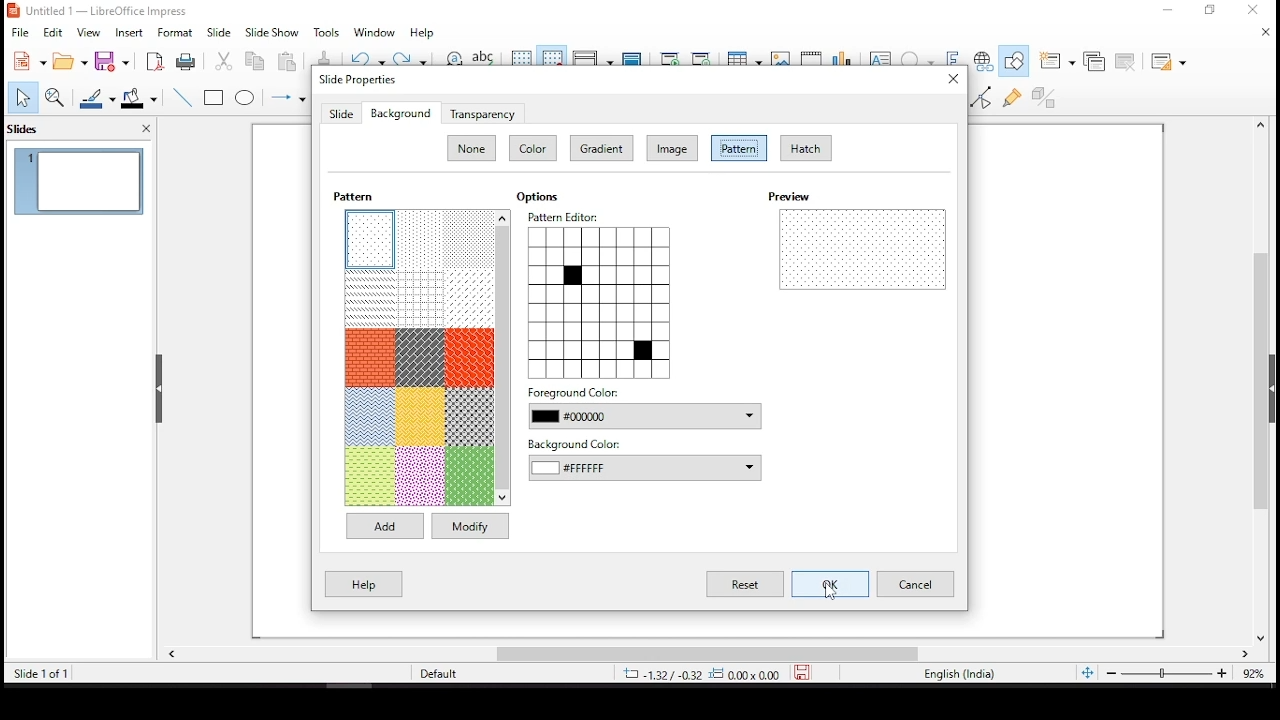 The image size is (1280, 720). Describe the element at coordinates (984, 60) in the screenshot. I see `insert hyperlink` at that location.